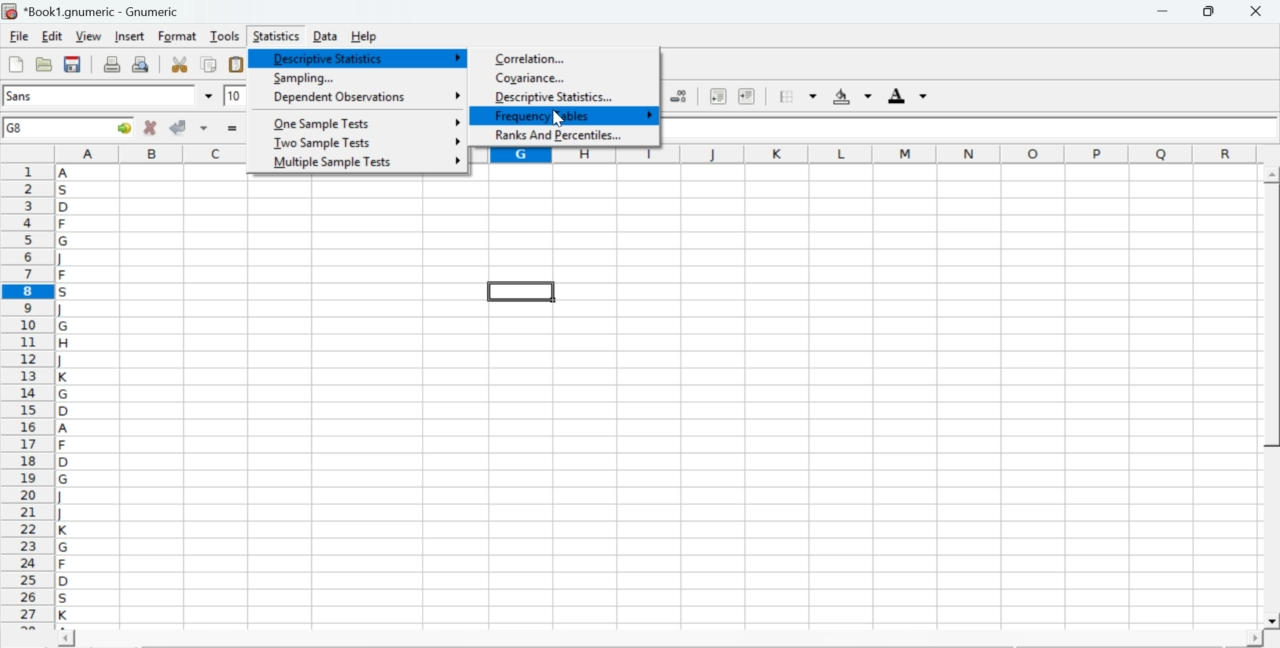 This screenshot has width=1280, height=648. What do you see at coordinates (338, 98) in the screenshot?
I see `dependent observations` at bounding box center [338, 98].